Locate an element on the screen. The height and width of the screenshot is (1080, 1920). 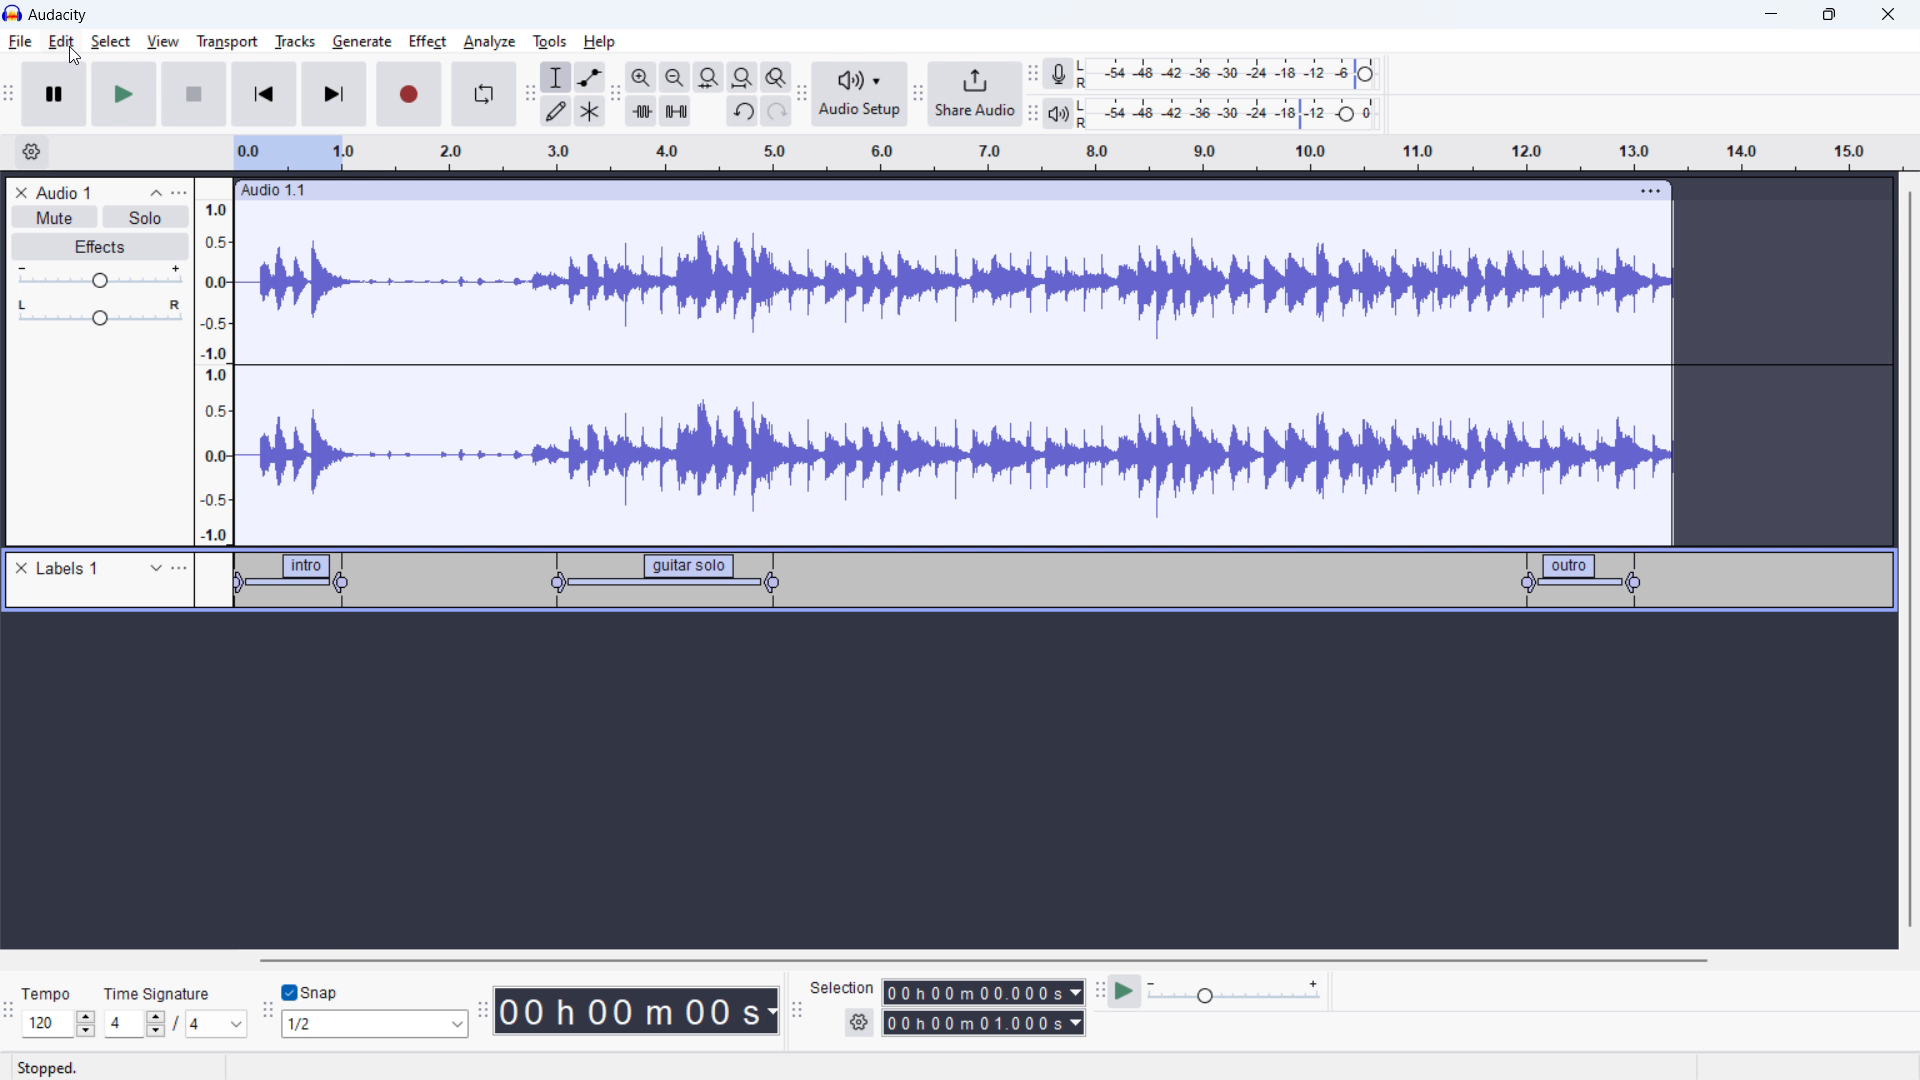
undo is located at coordinates (743, 113).